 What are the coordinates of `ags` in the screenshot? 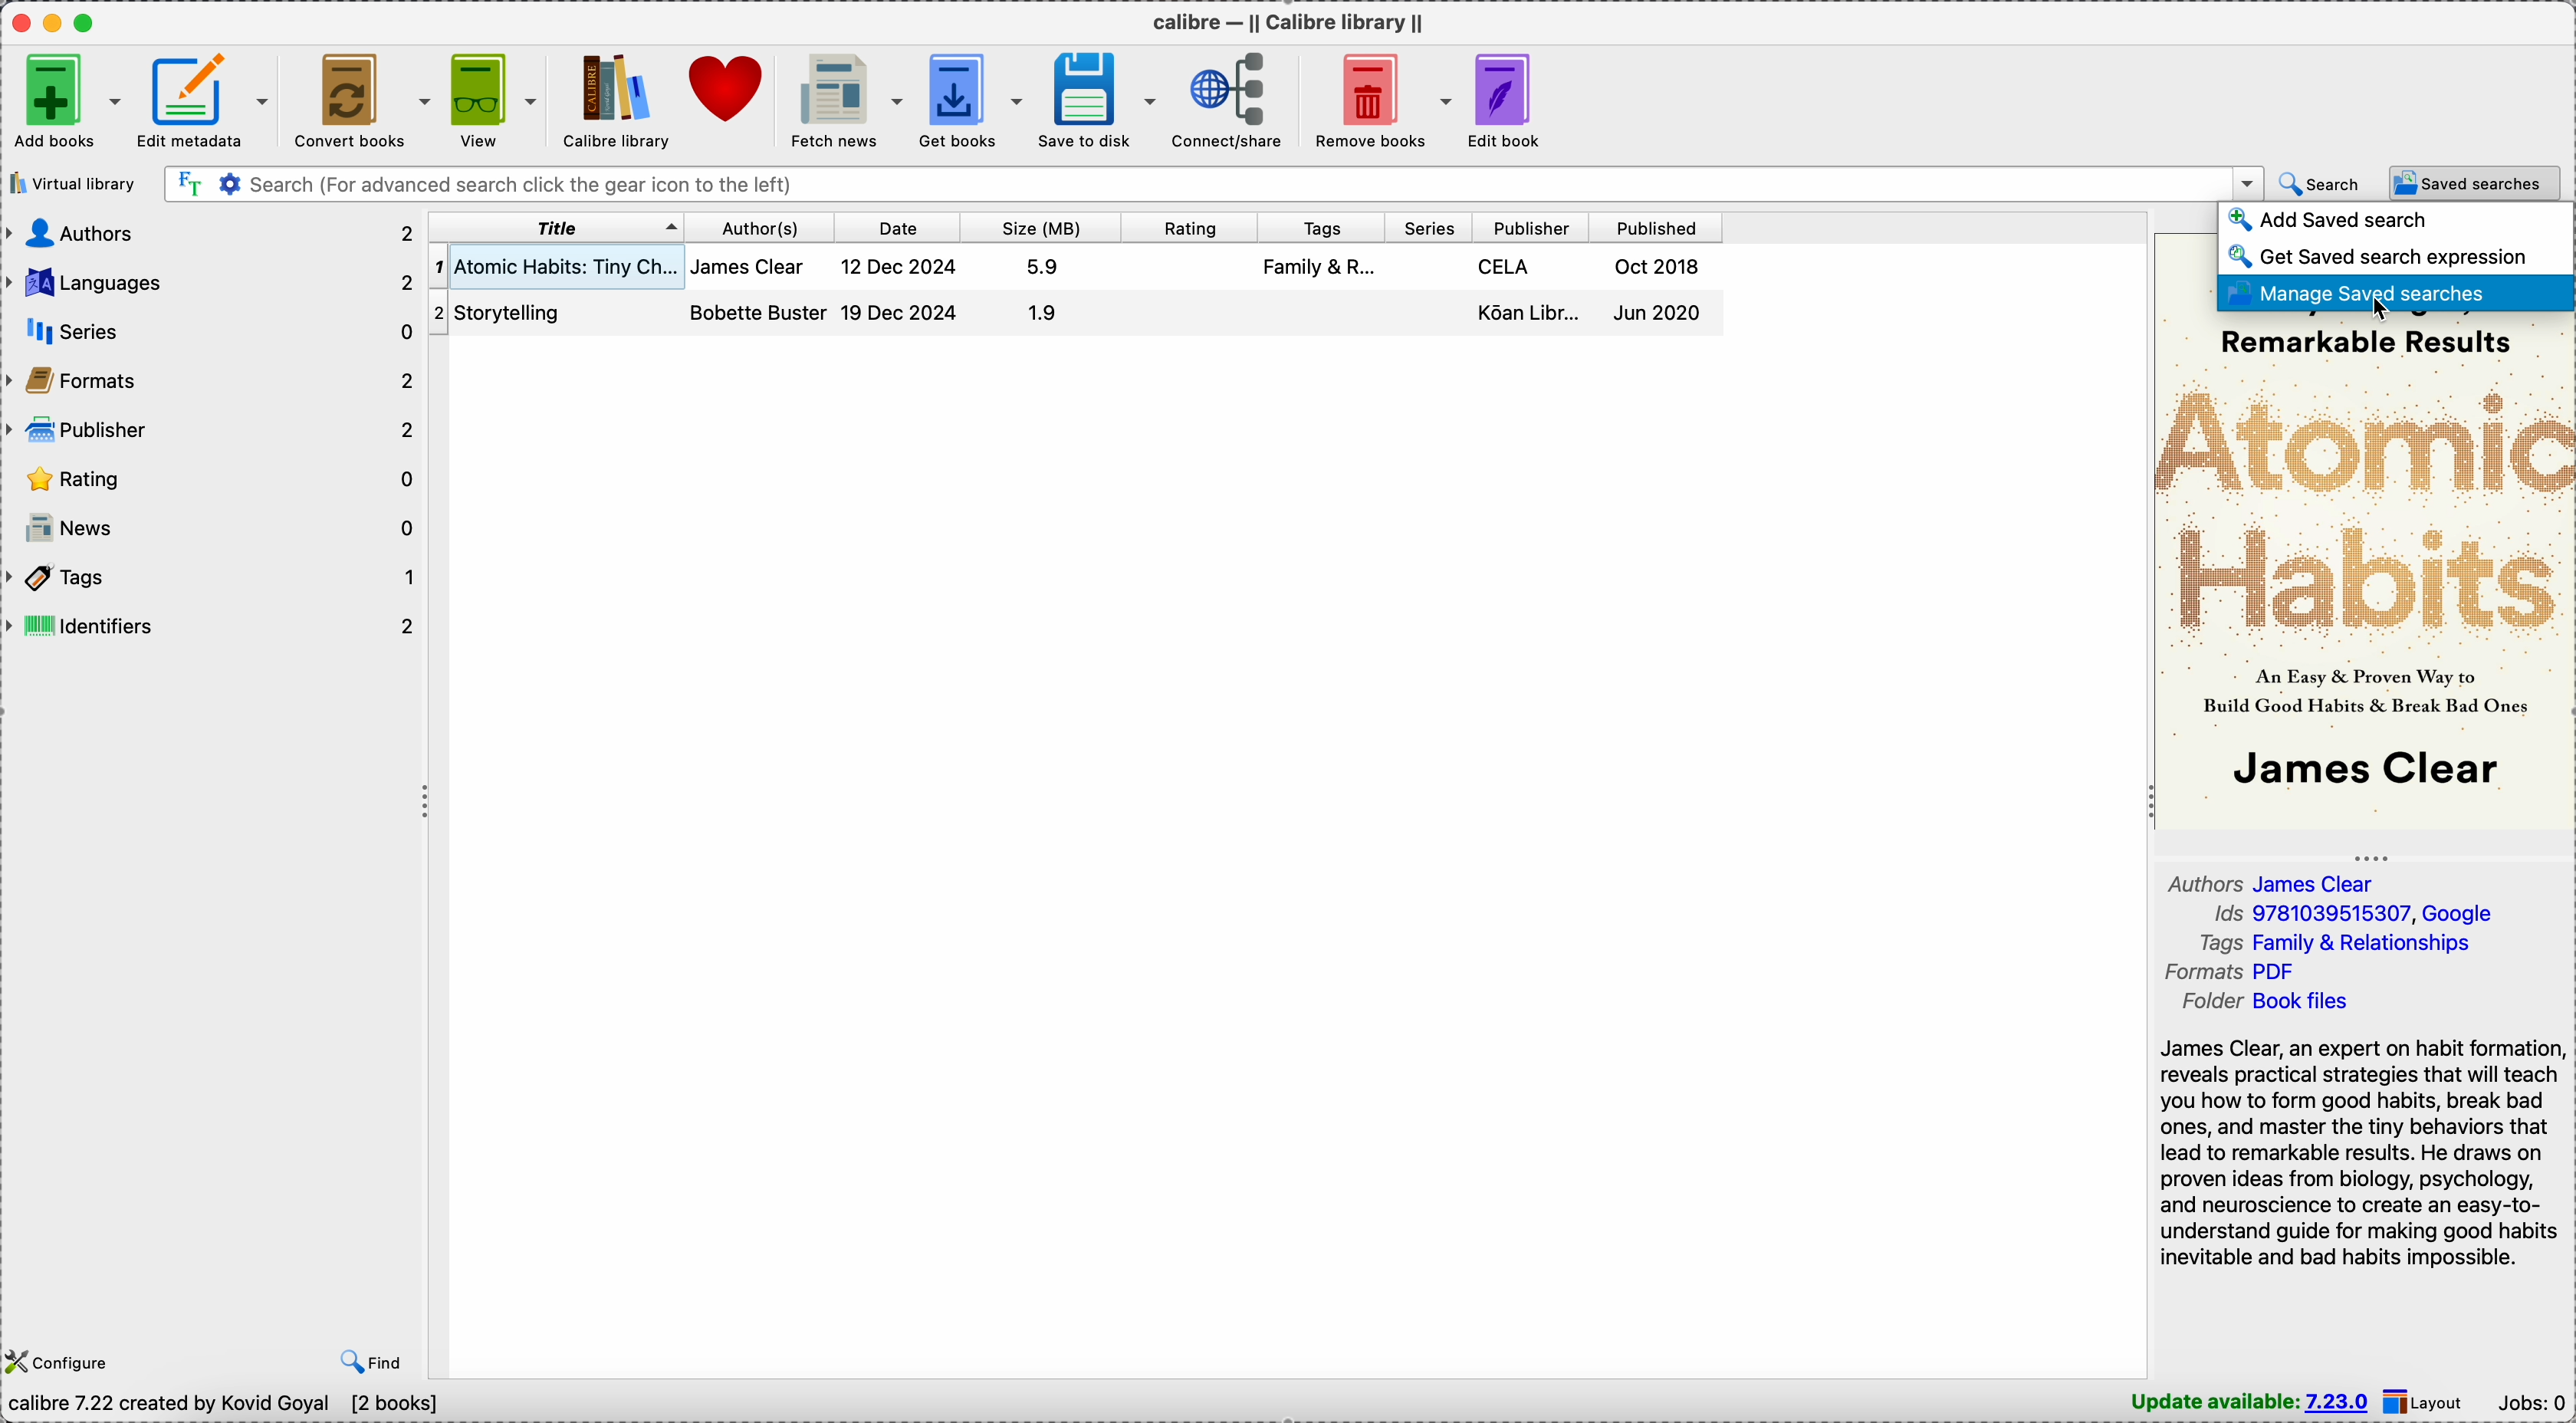 It's located at (1319, 270).